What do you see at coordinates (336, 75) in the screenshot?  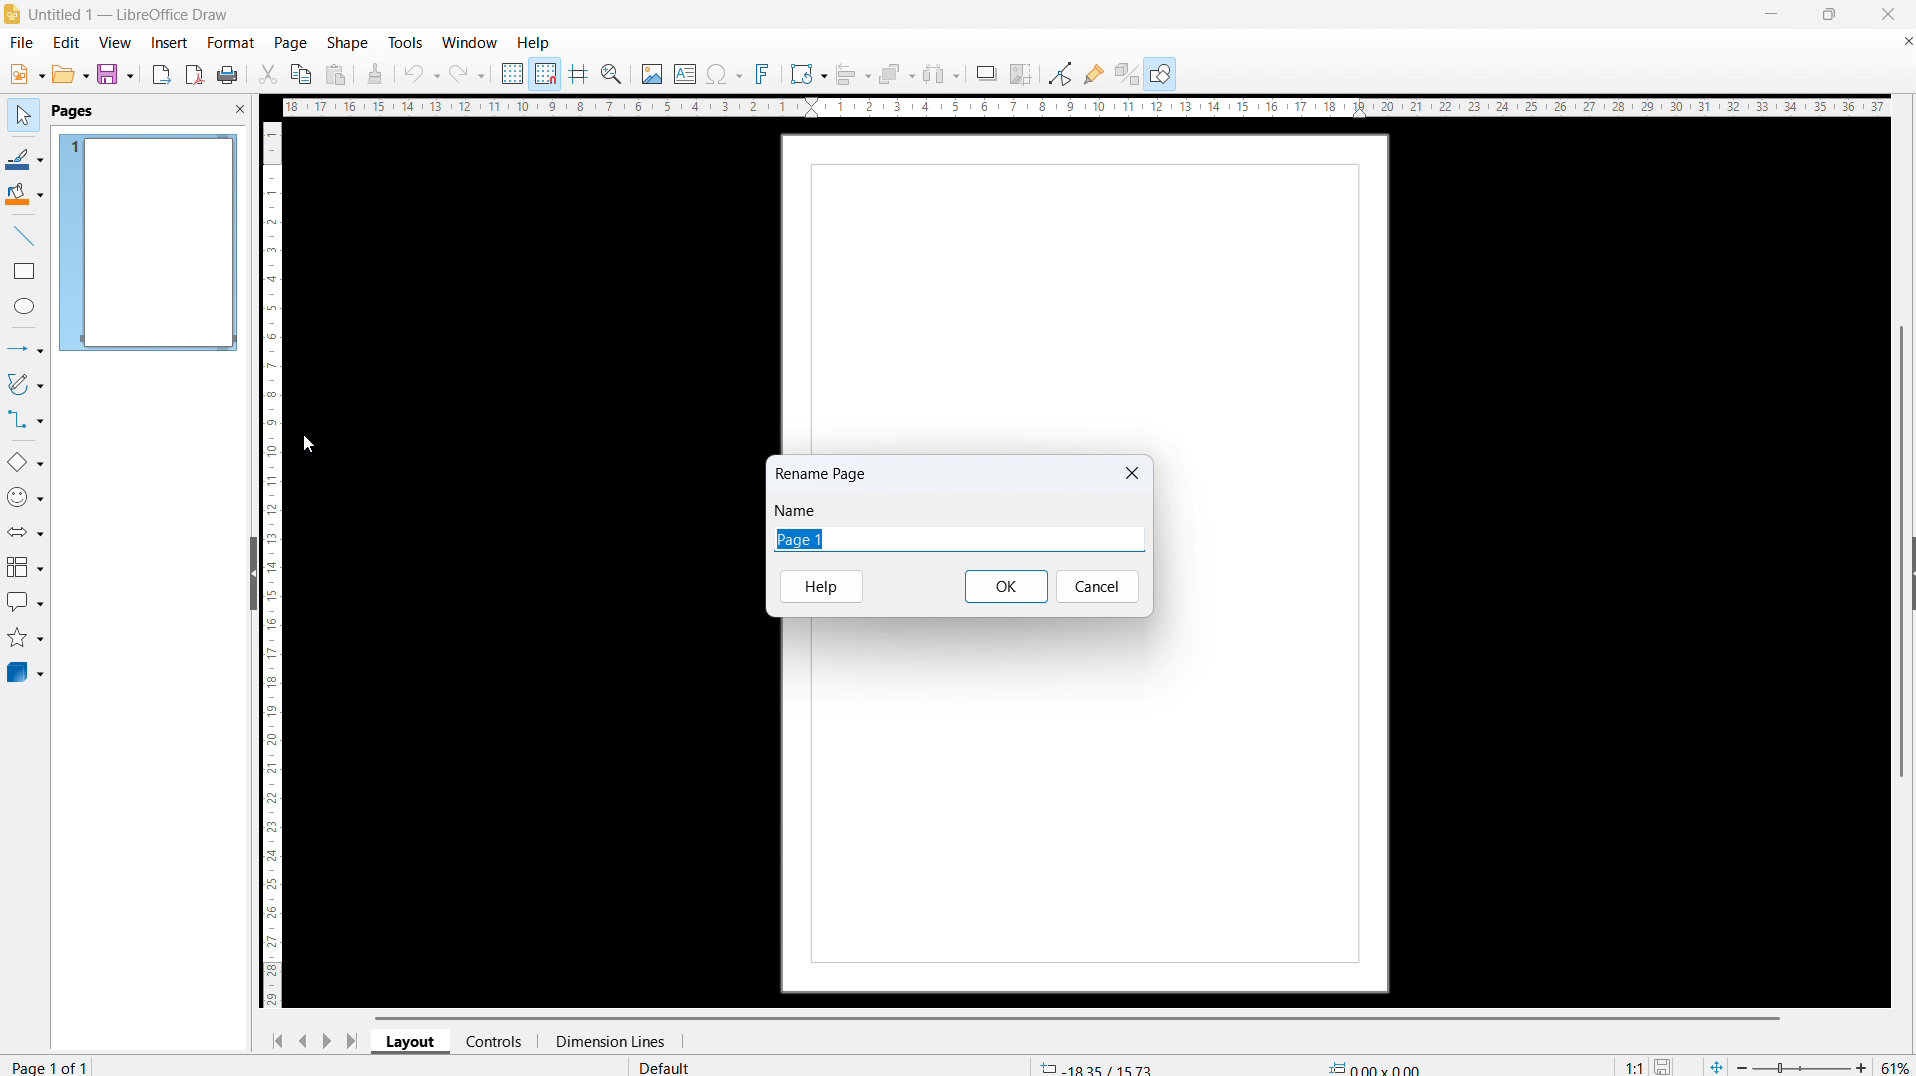 I see `paste` at bounding box center [336, 75].